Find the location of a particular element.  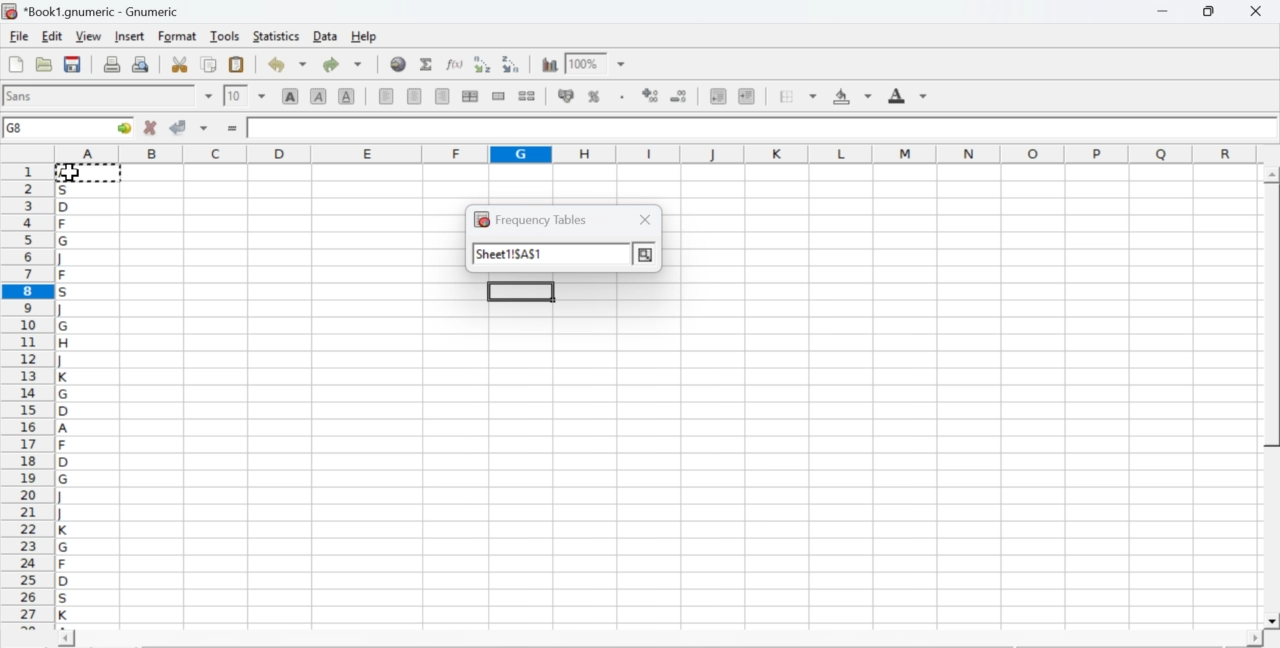

cut is located at coordinates (179, 64).